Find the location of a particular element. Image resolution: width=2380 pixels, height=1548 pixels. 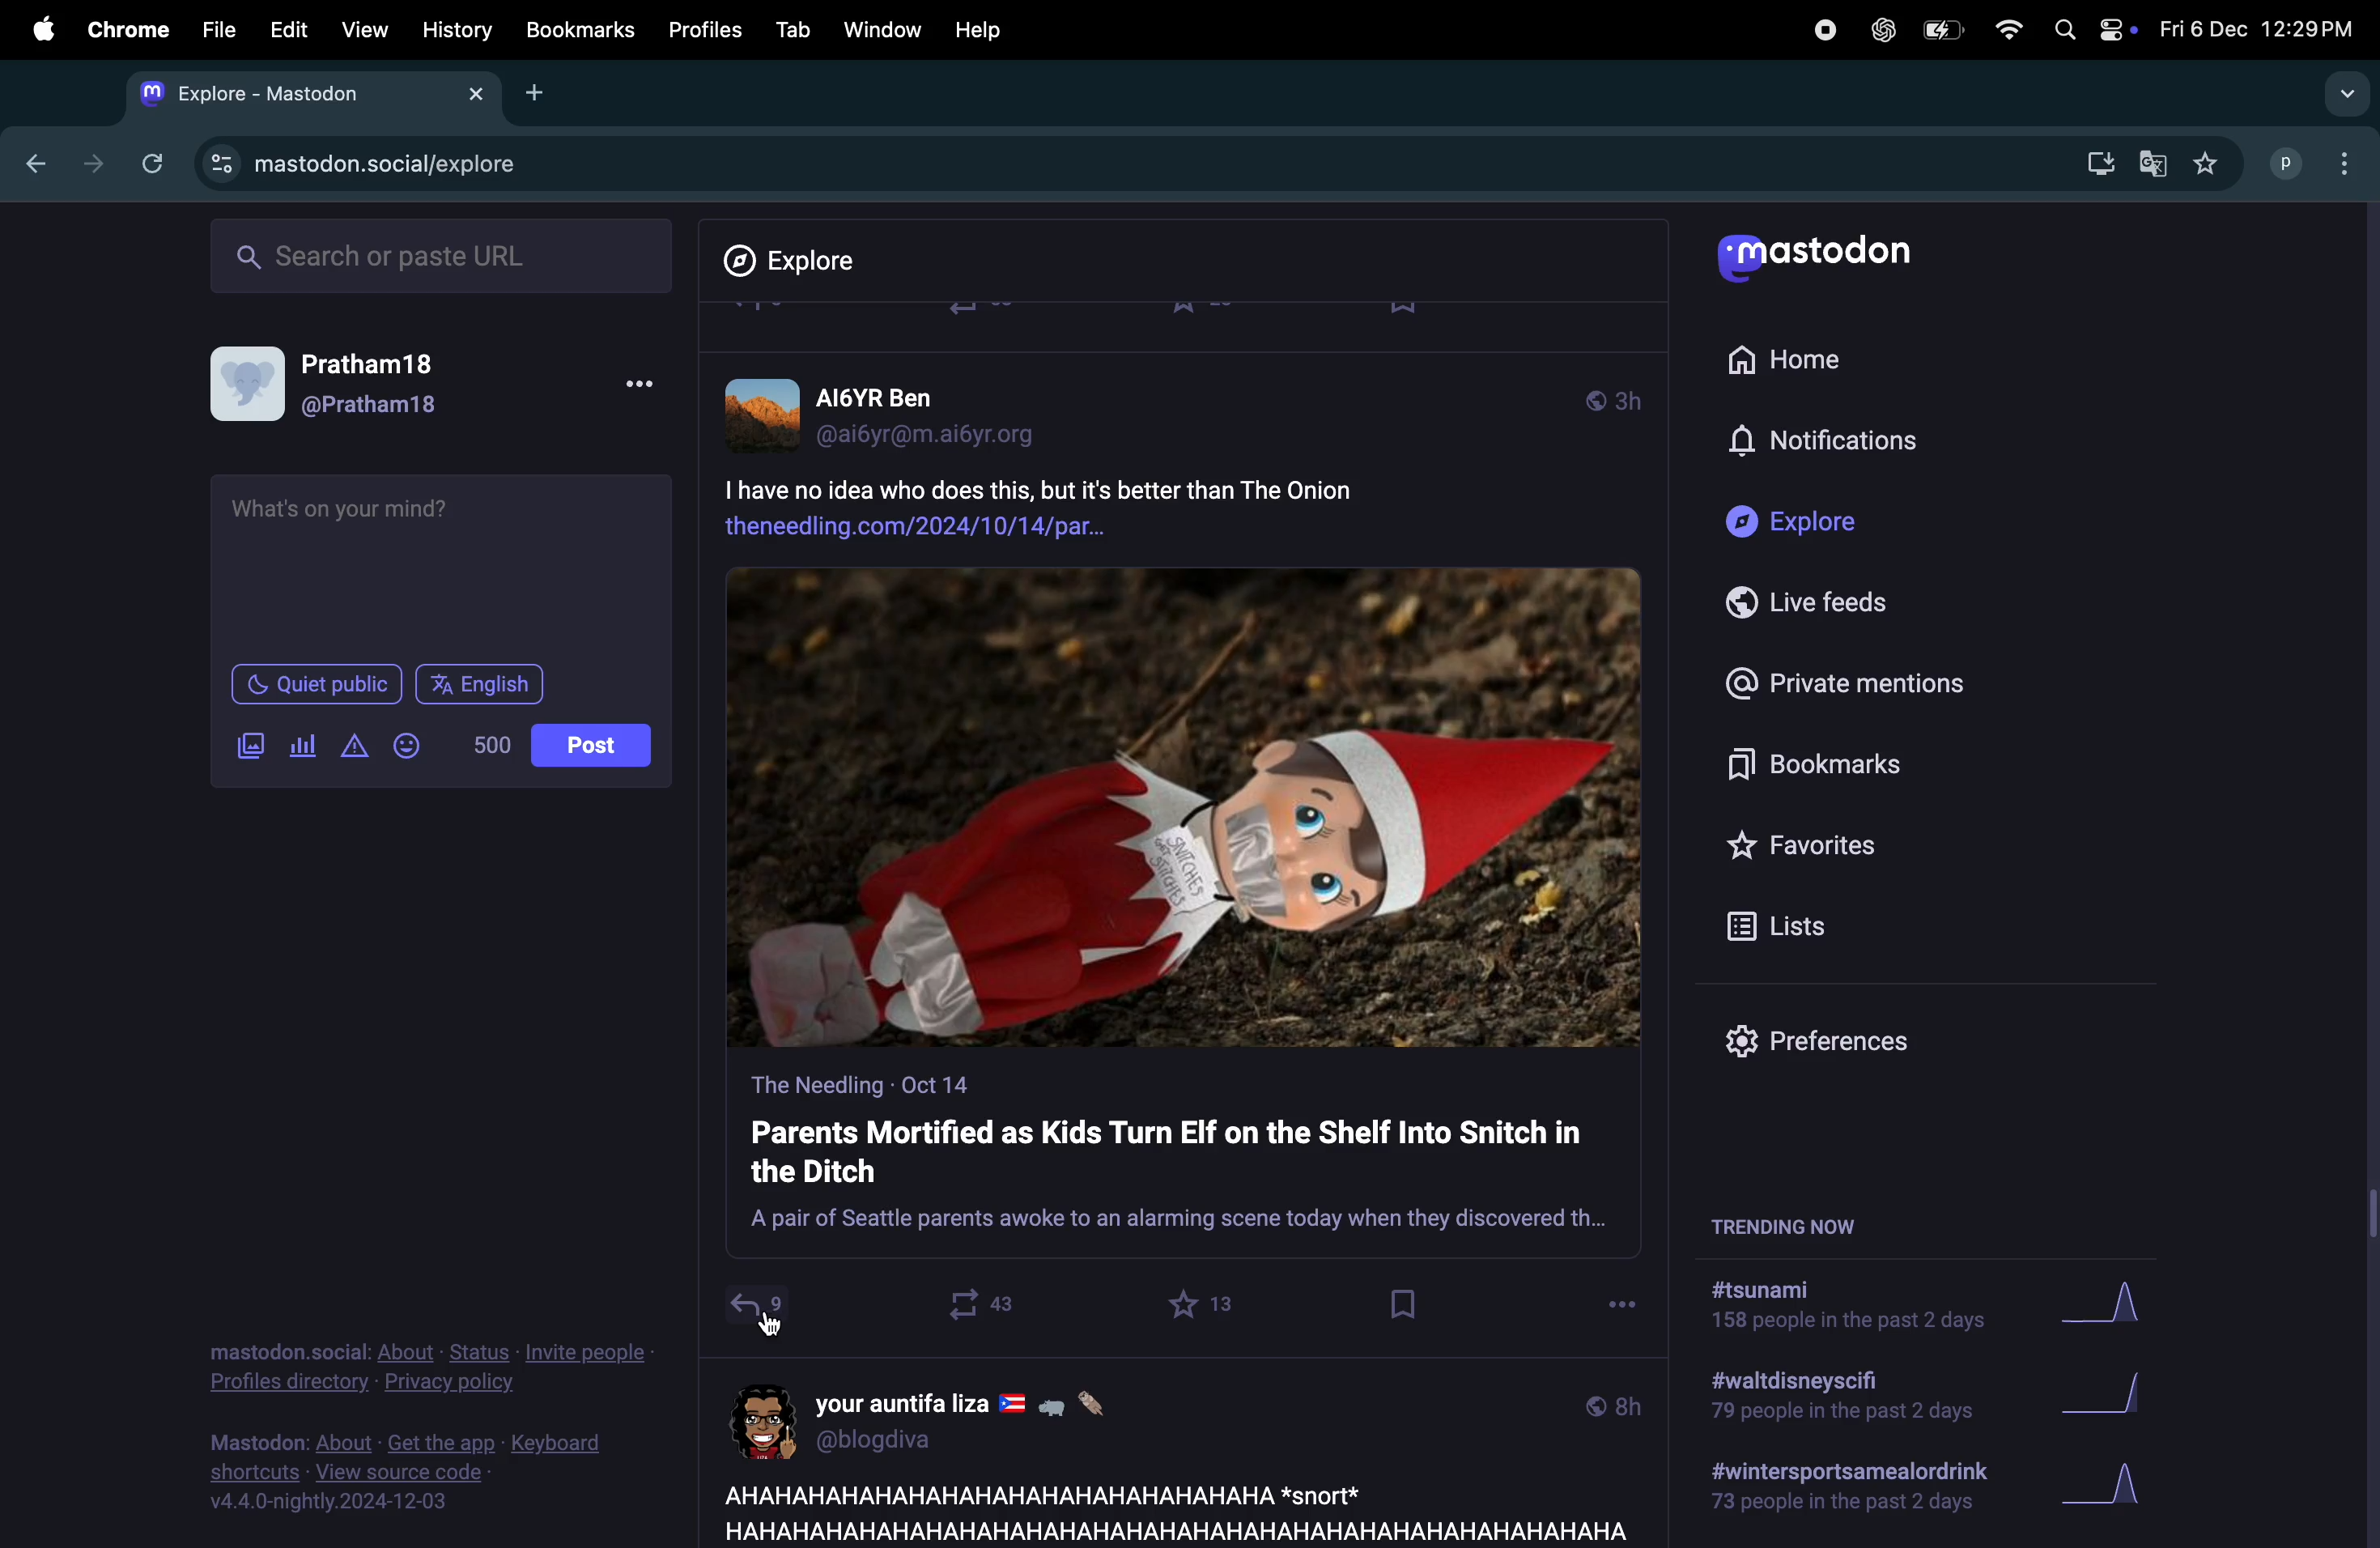

poll is located at coordinates (299, 747).